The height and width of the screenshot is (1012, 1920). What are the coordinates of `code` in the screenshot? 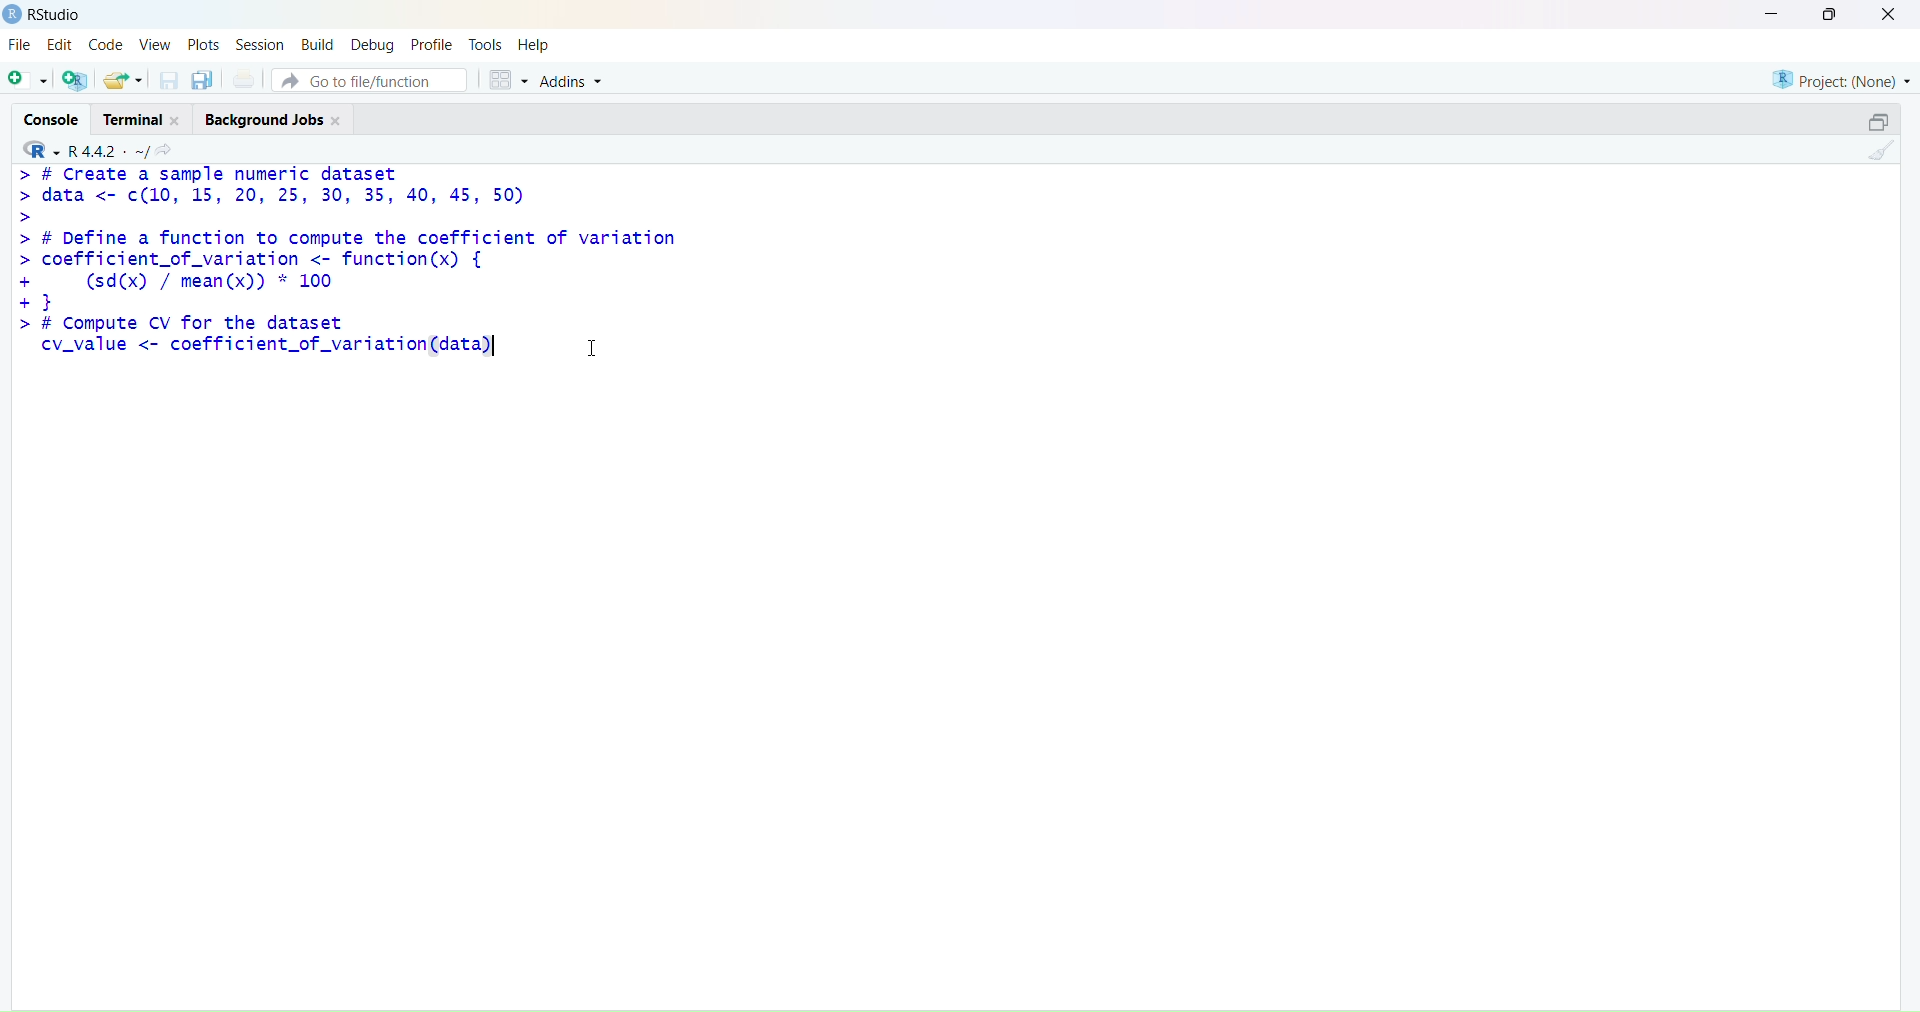 It's located at (106, 45).